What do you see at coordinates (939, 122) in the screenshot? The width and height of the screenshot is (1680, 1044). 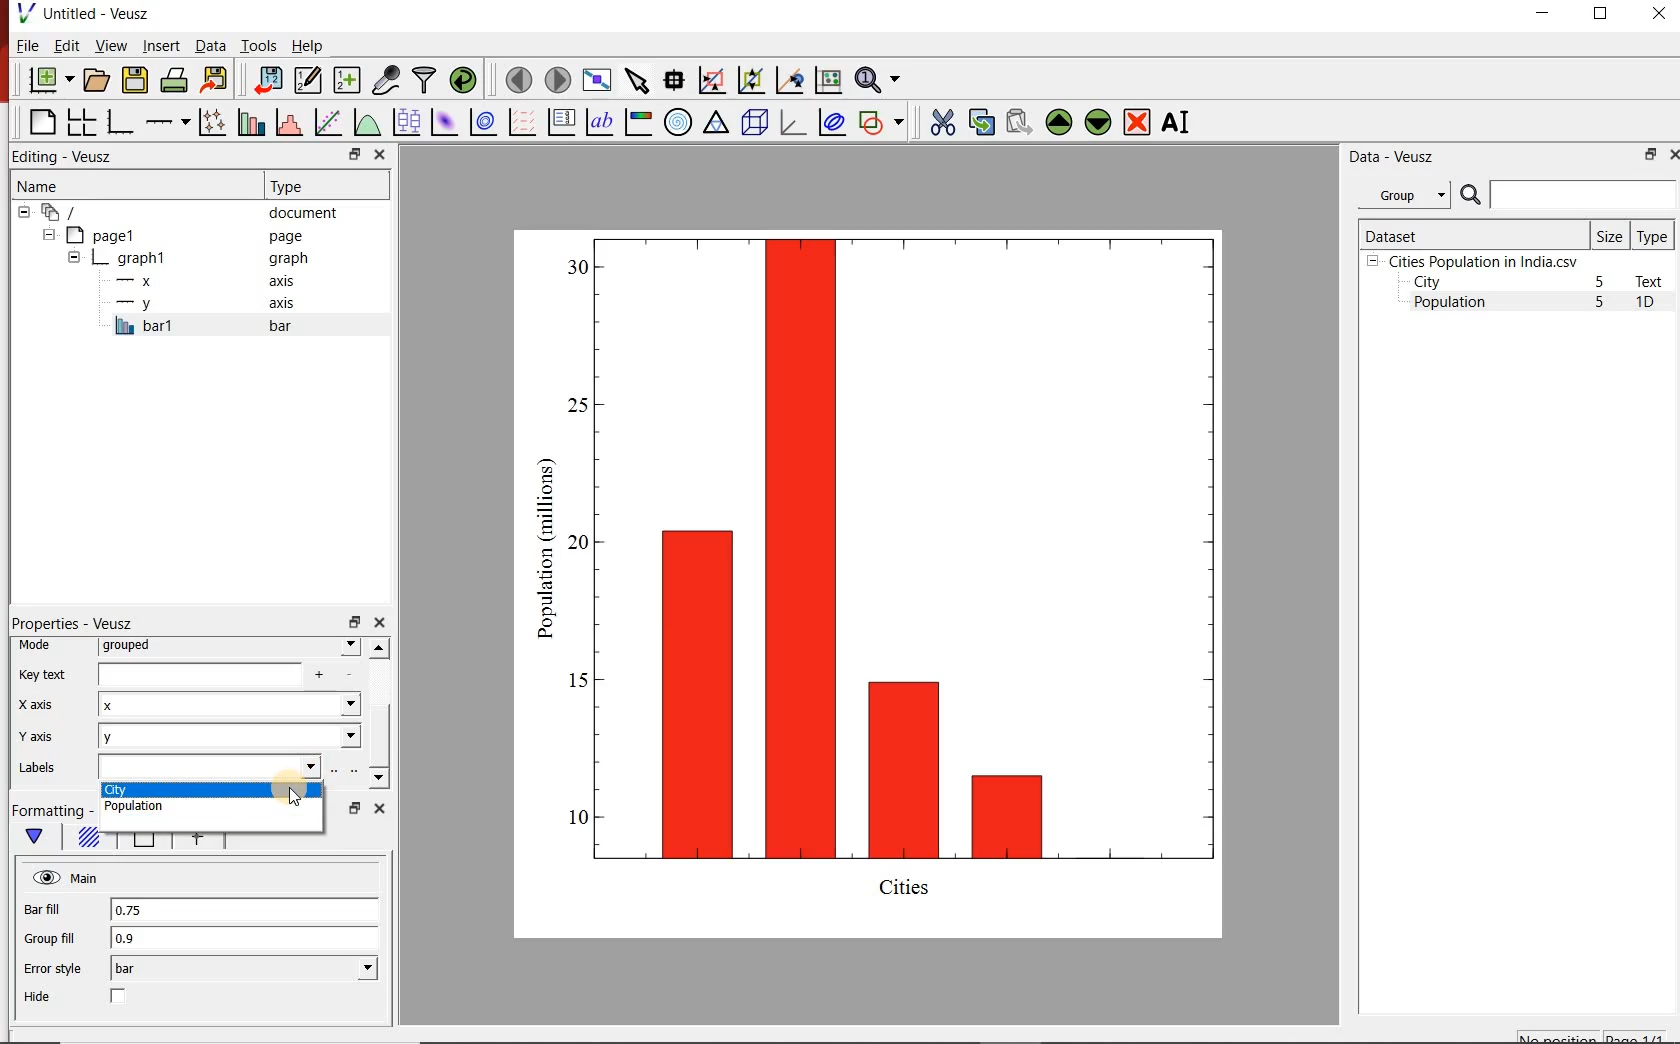 I see `cut the selected widget` at bounding box center [939, 122].